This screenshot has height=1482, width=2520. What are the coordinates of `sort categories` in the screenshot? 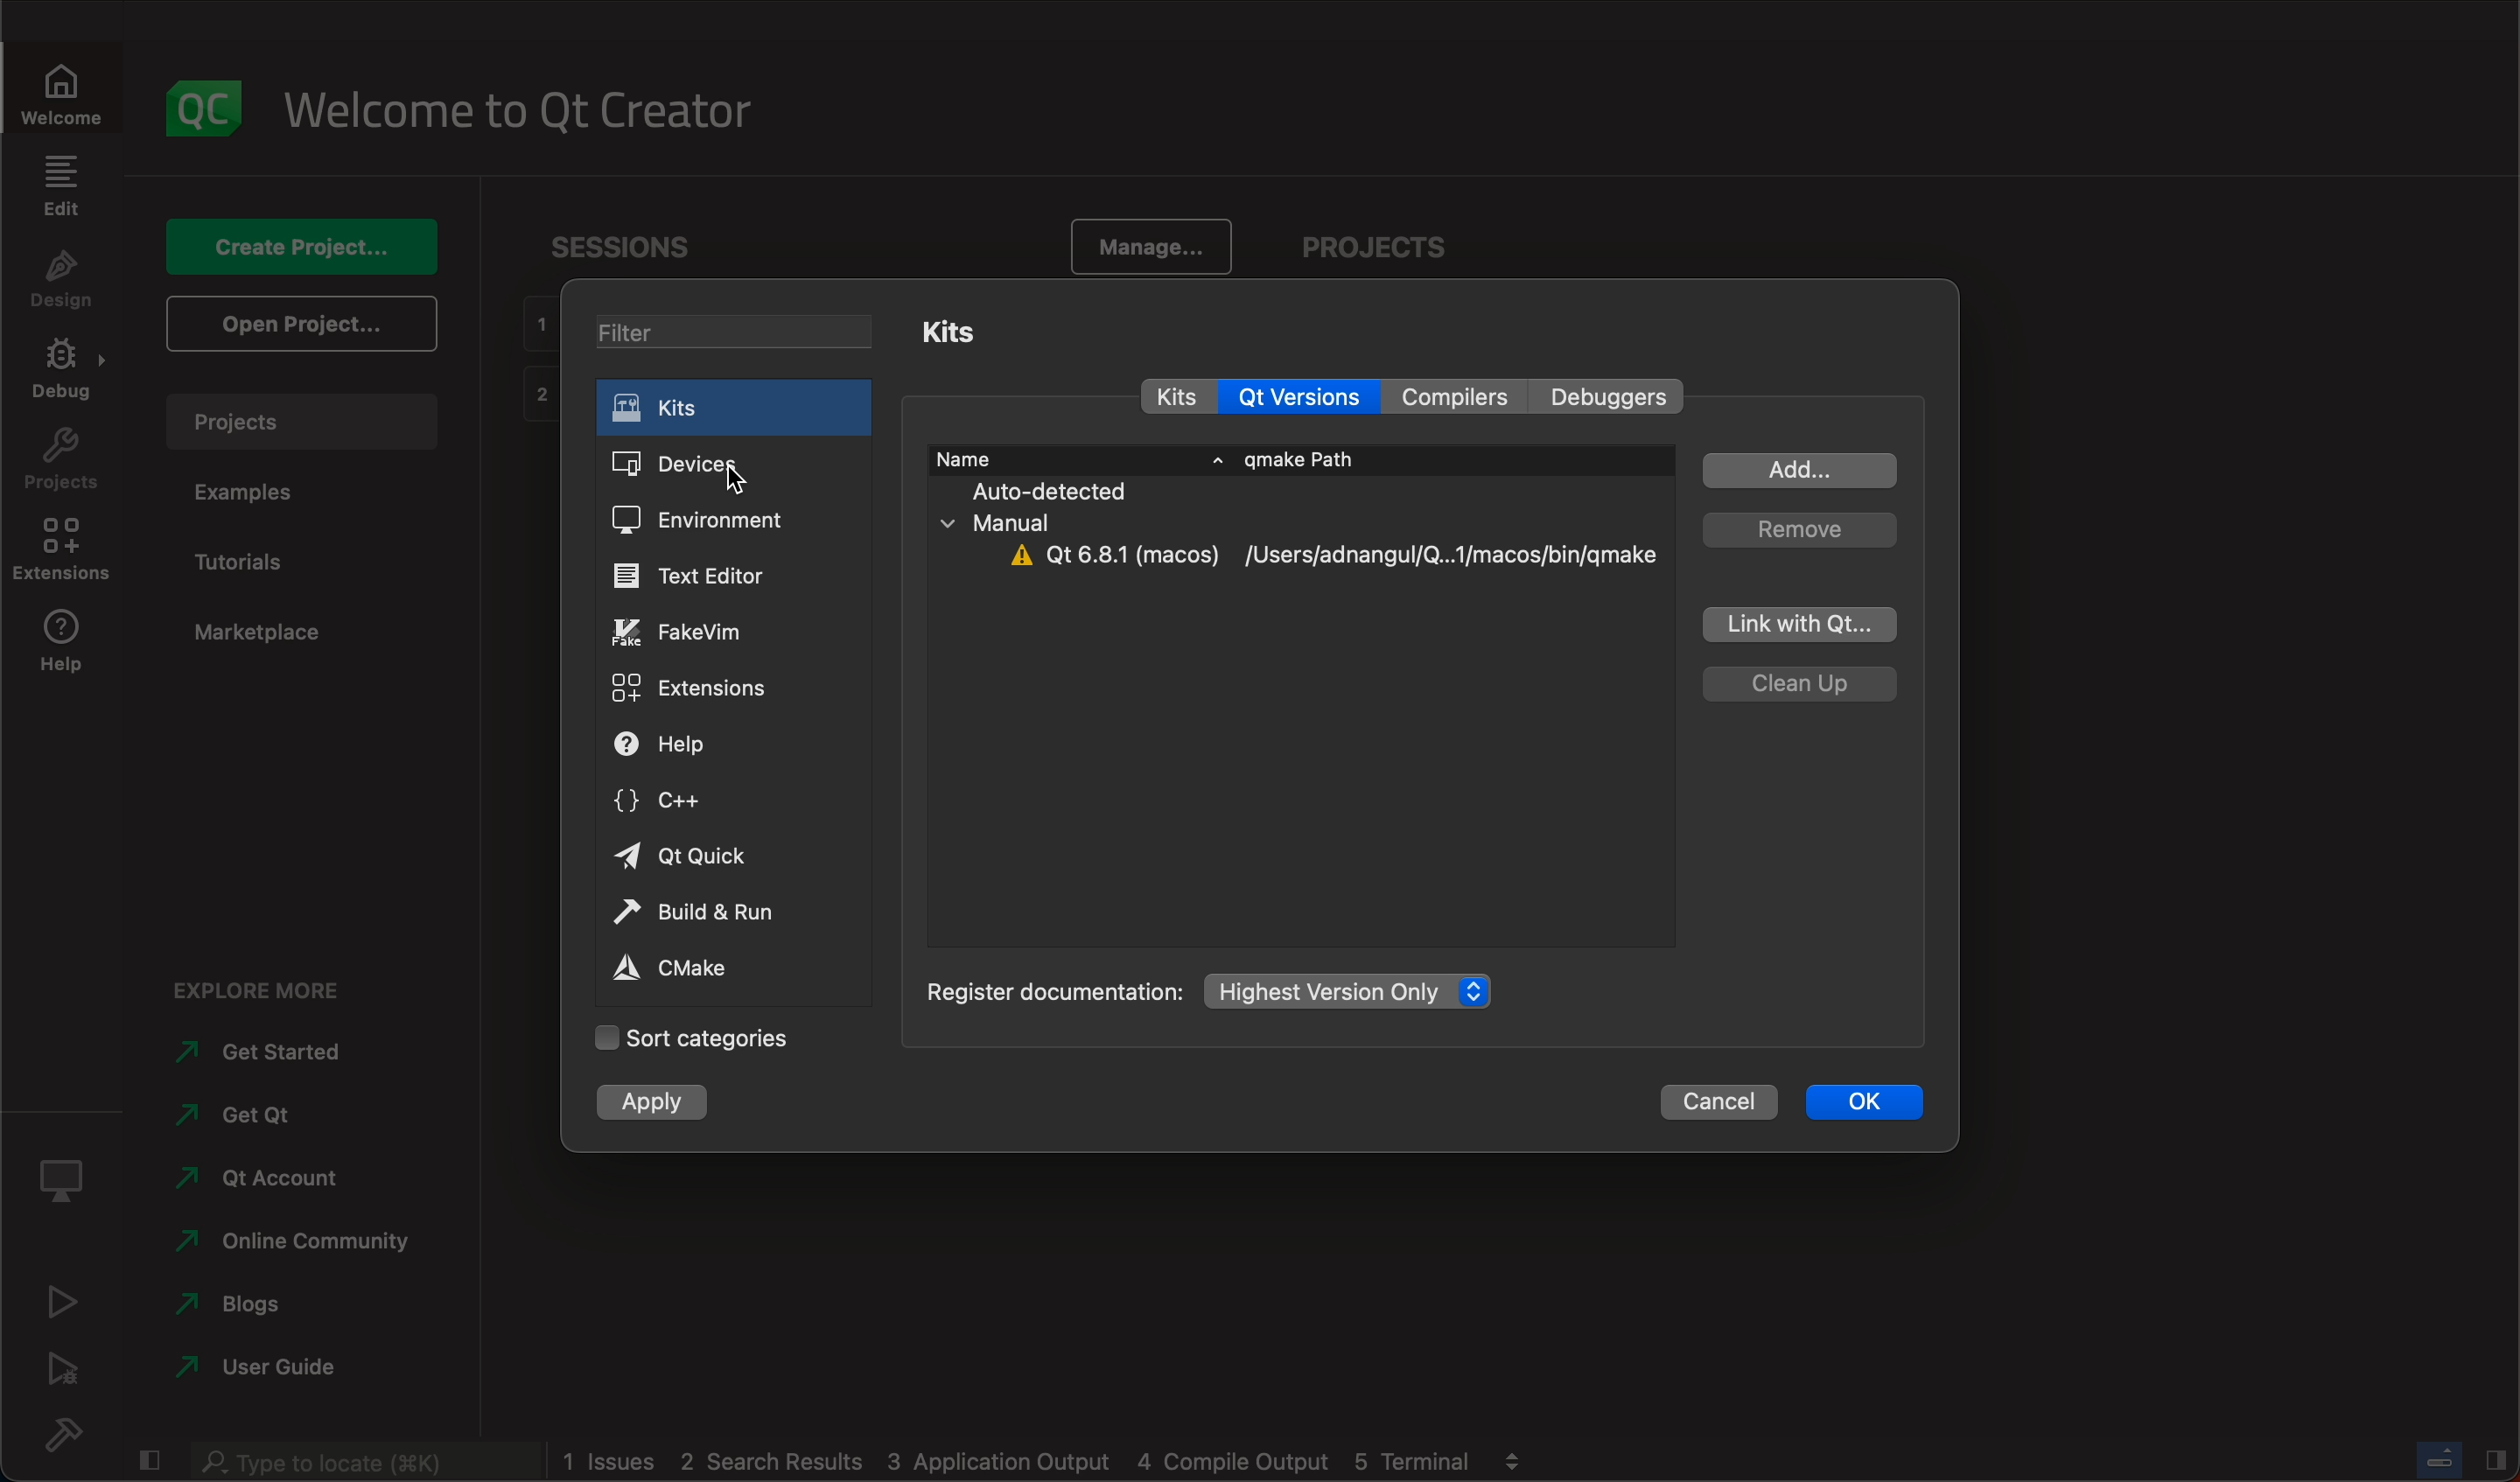 It's located at (689, 1040).